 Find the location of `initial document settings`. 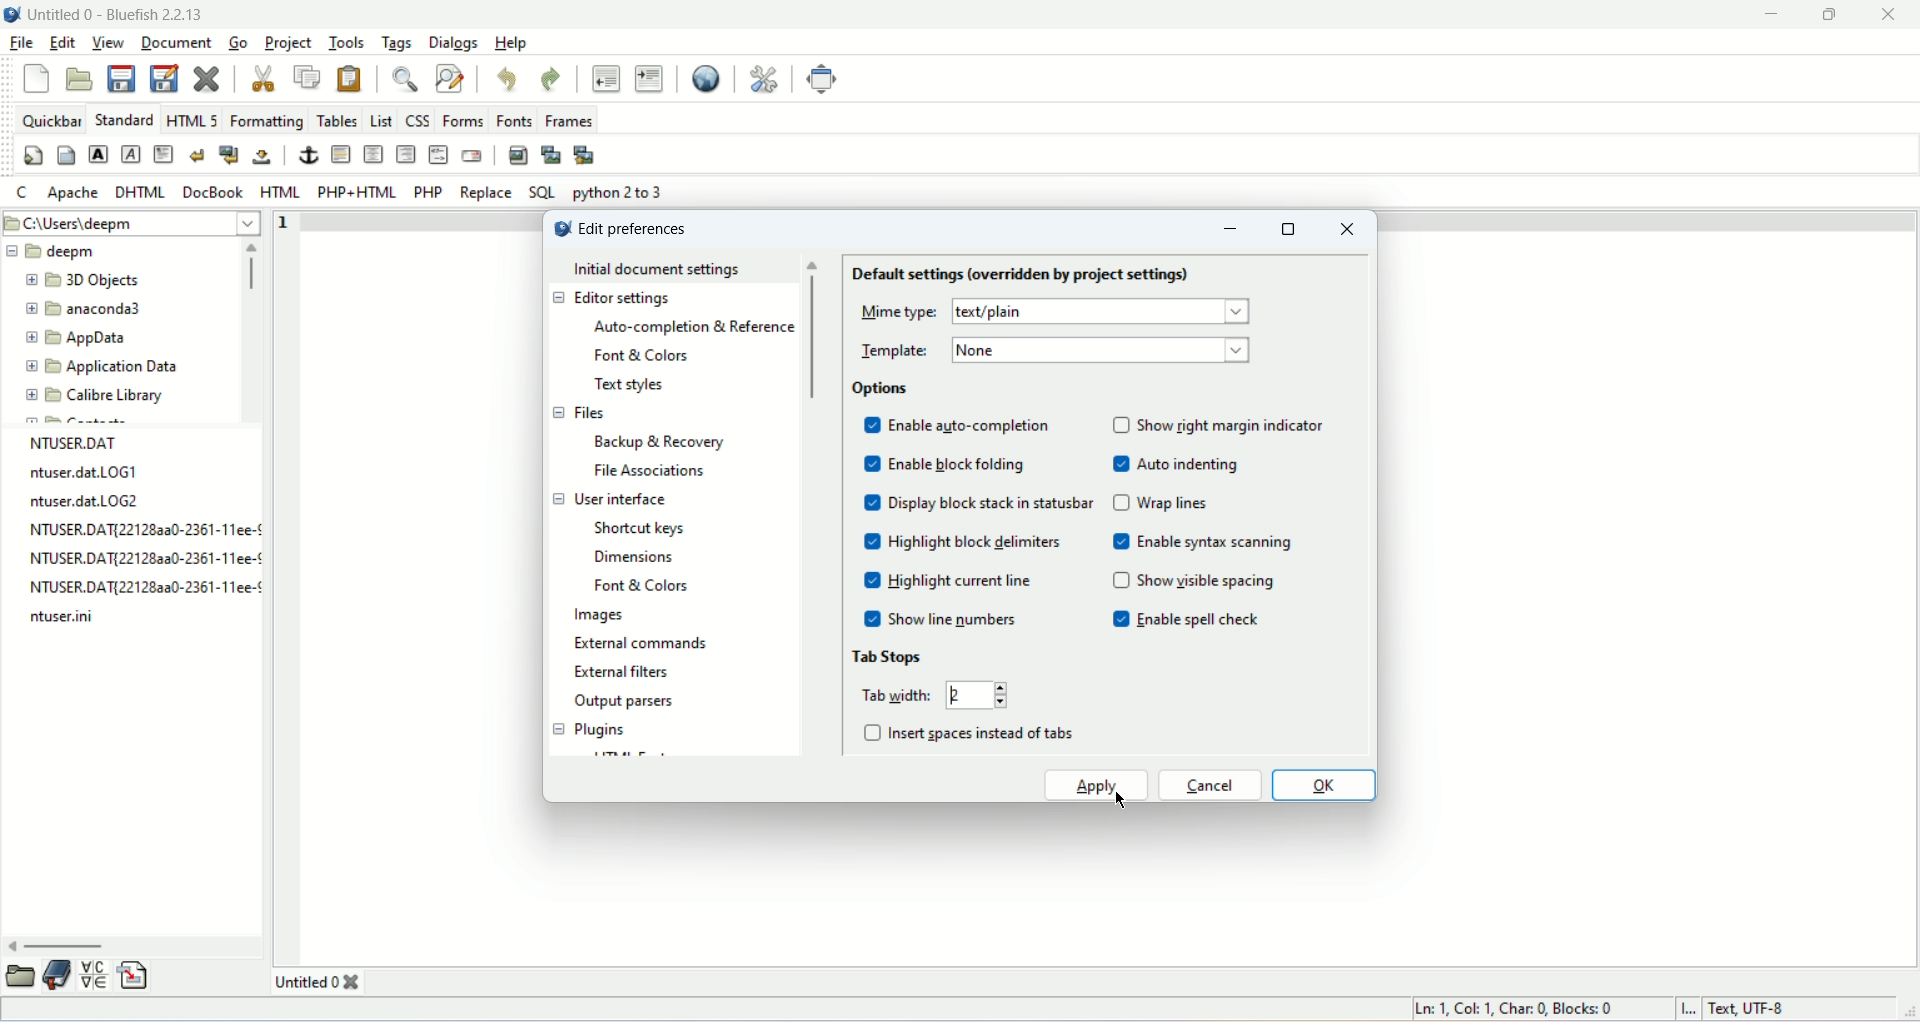

initial document settings is located at coordinates (674, 270).